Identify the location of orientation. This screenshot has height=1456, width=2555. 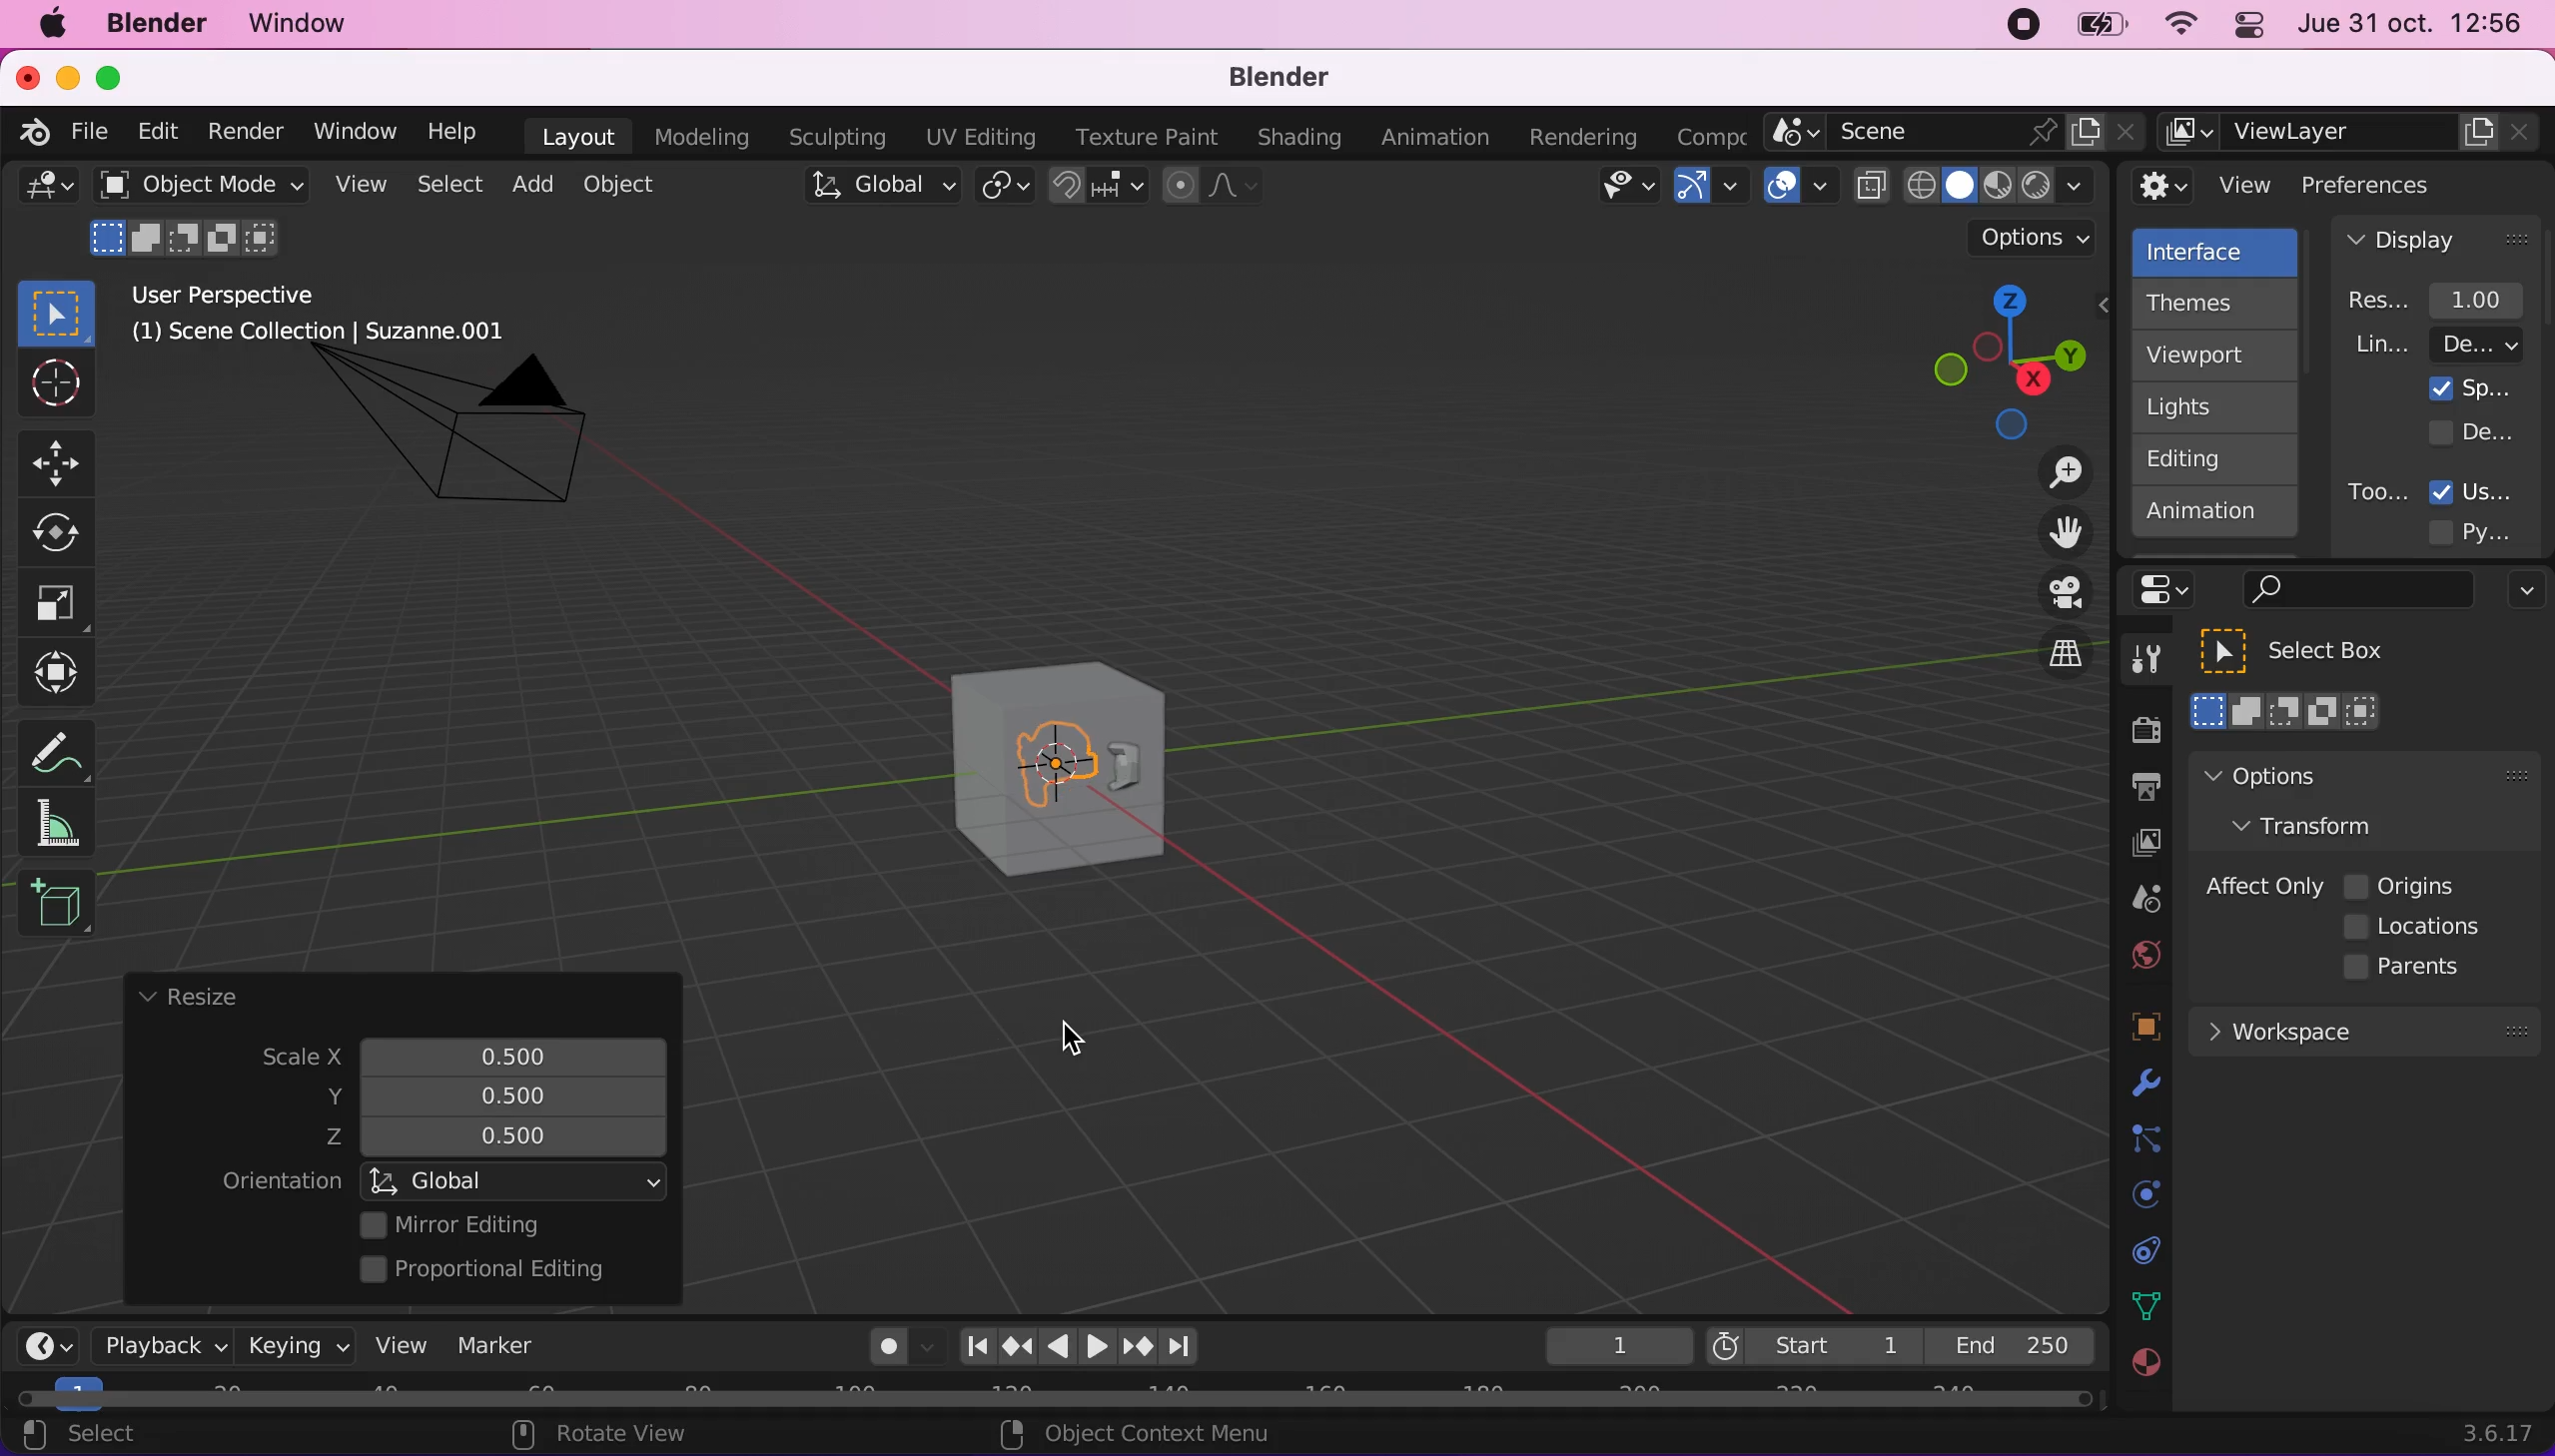
(281, 1182).